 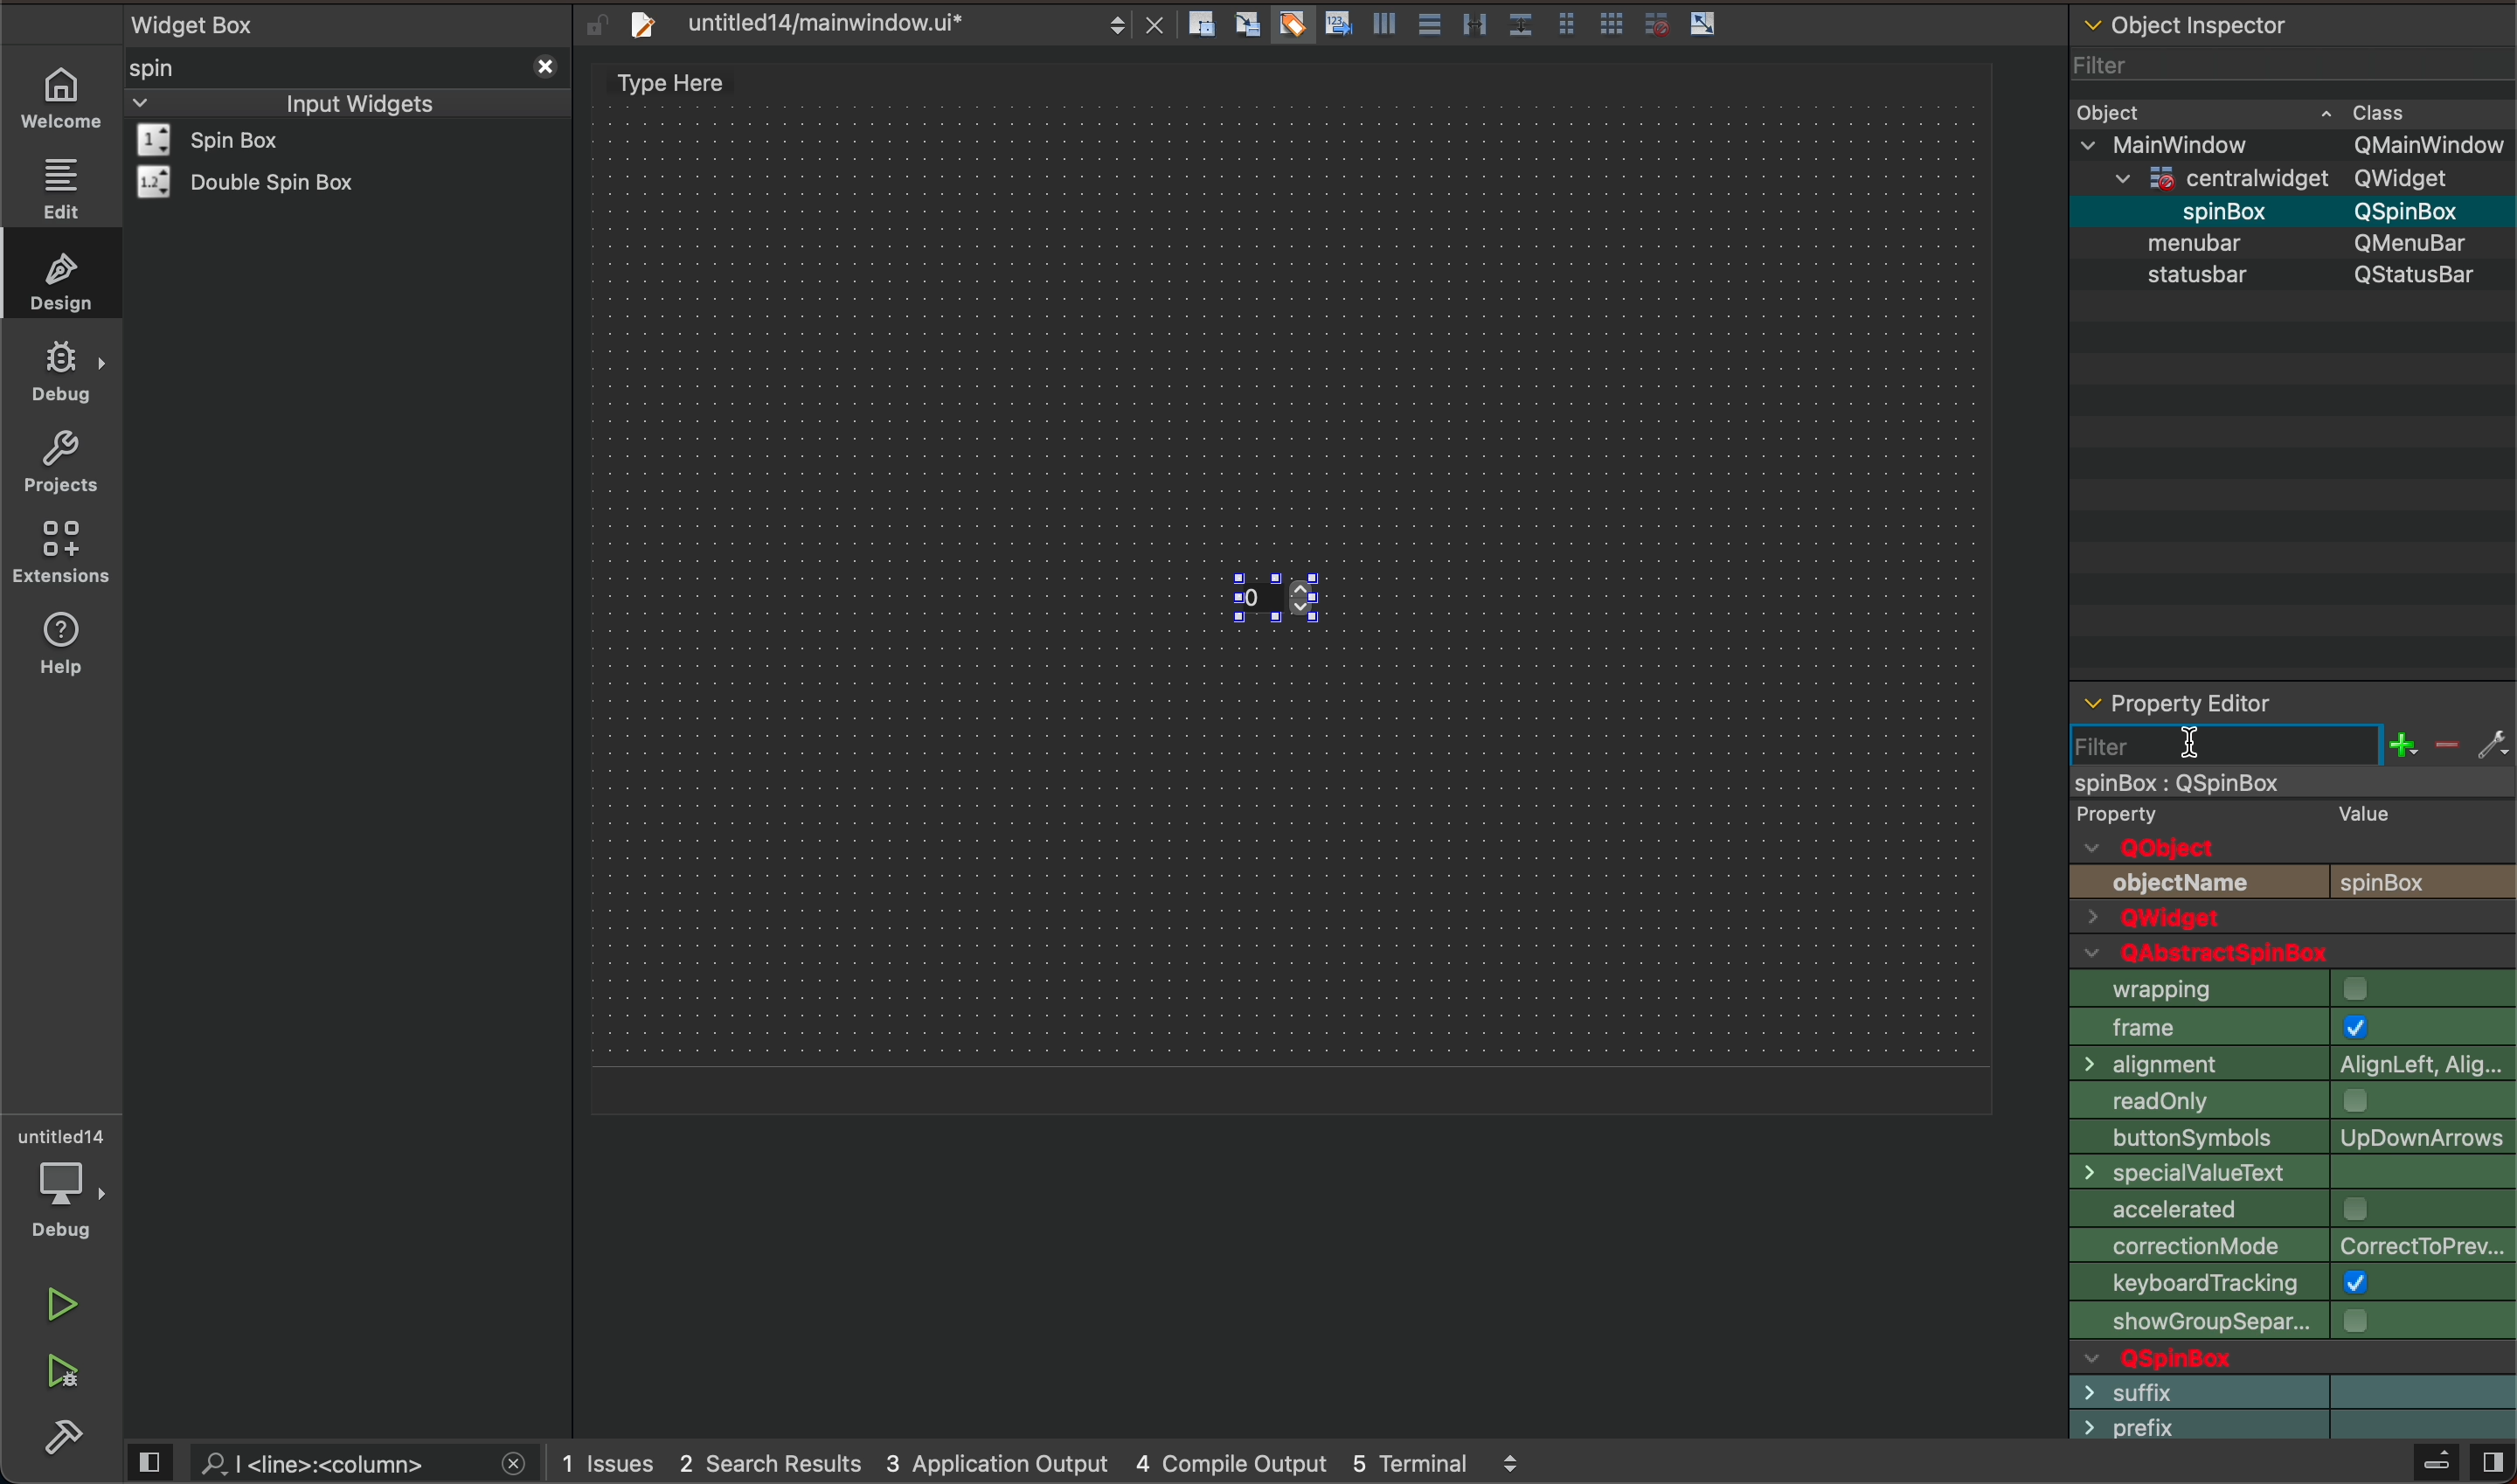 I want to click on WELCOME, so click(x=63, y=99).